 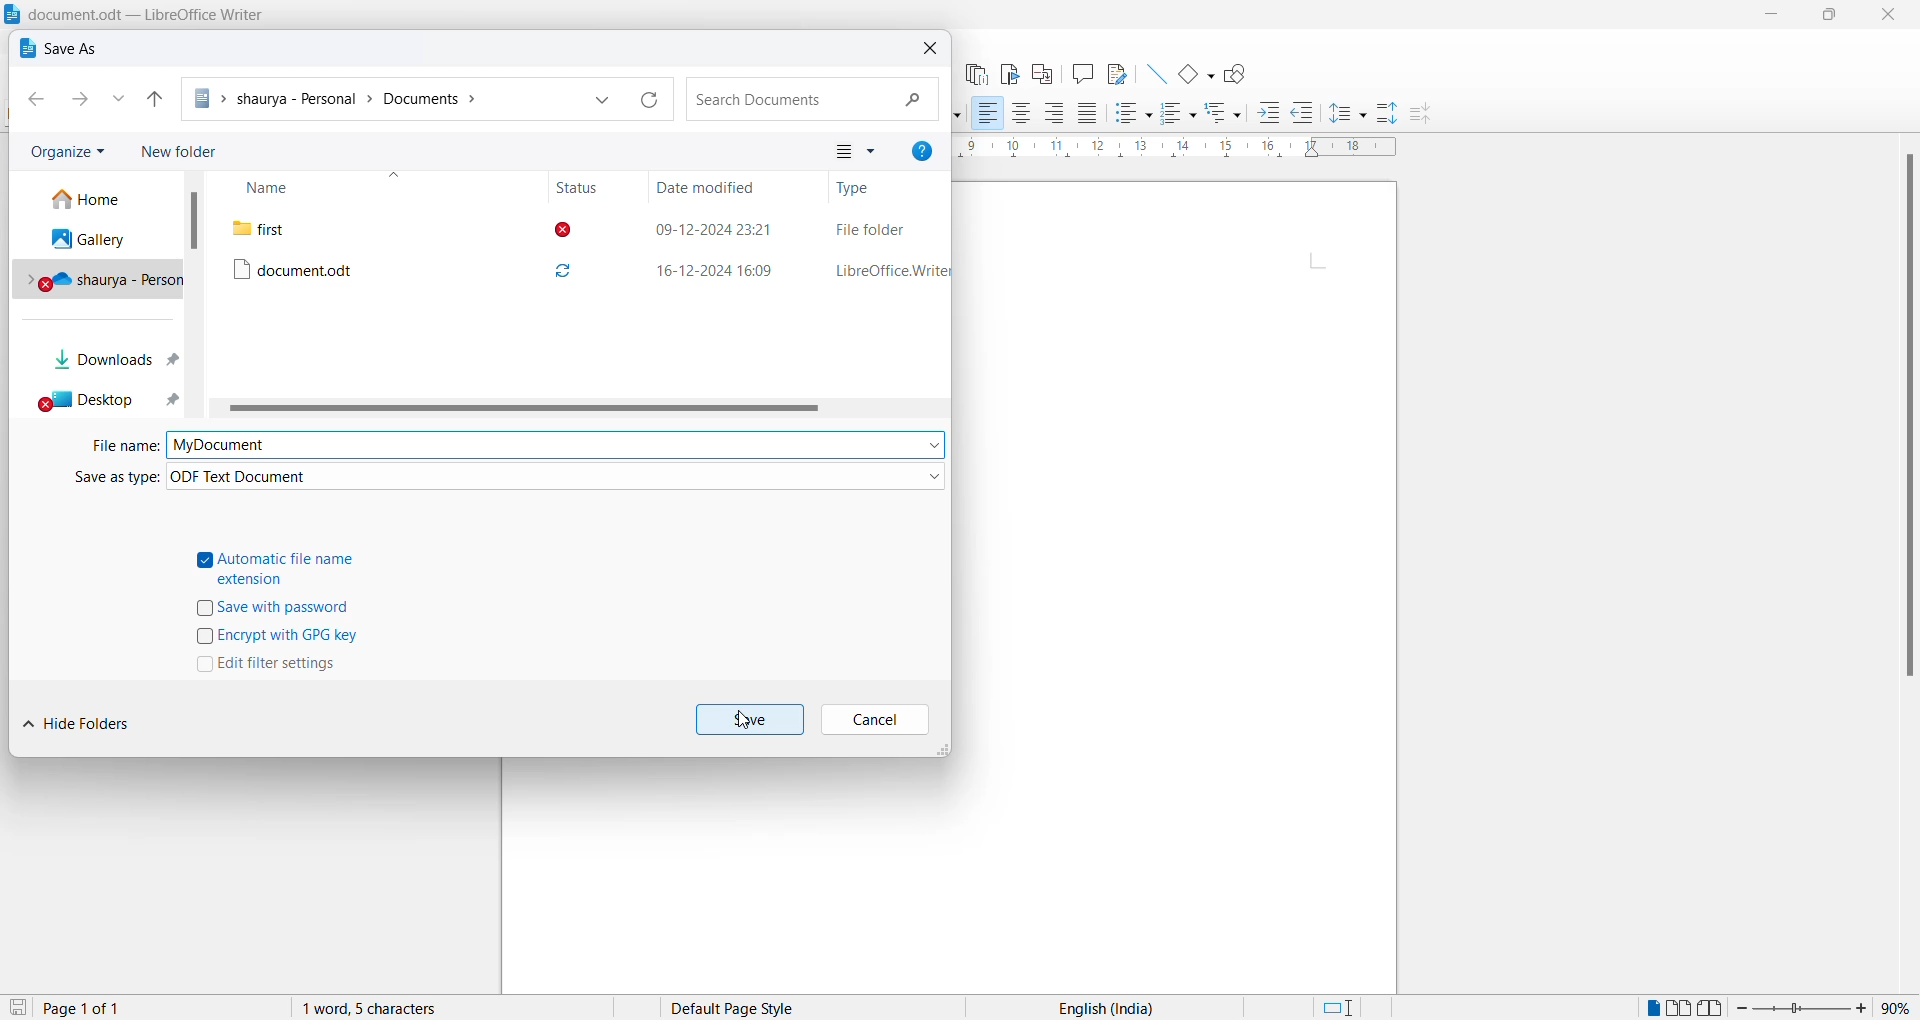 I want to click on file name: 'my document', so click(x=555, y=444).